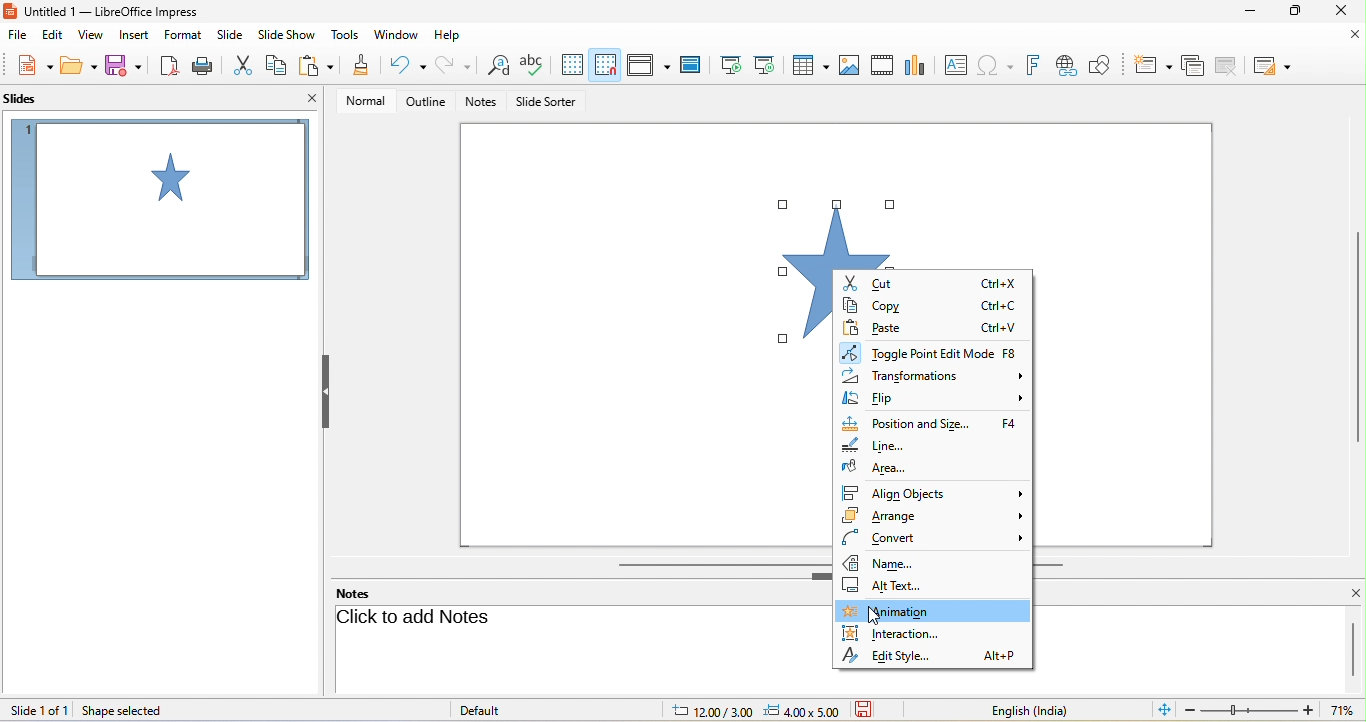 This screenshot has width=1366, height=722. What do you see at coordinates (183, 35) in the screenshot?
I see `format` at bounding box center [183, 35].